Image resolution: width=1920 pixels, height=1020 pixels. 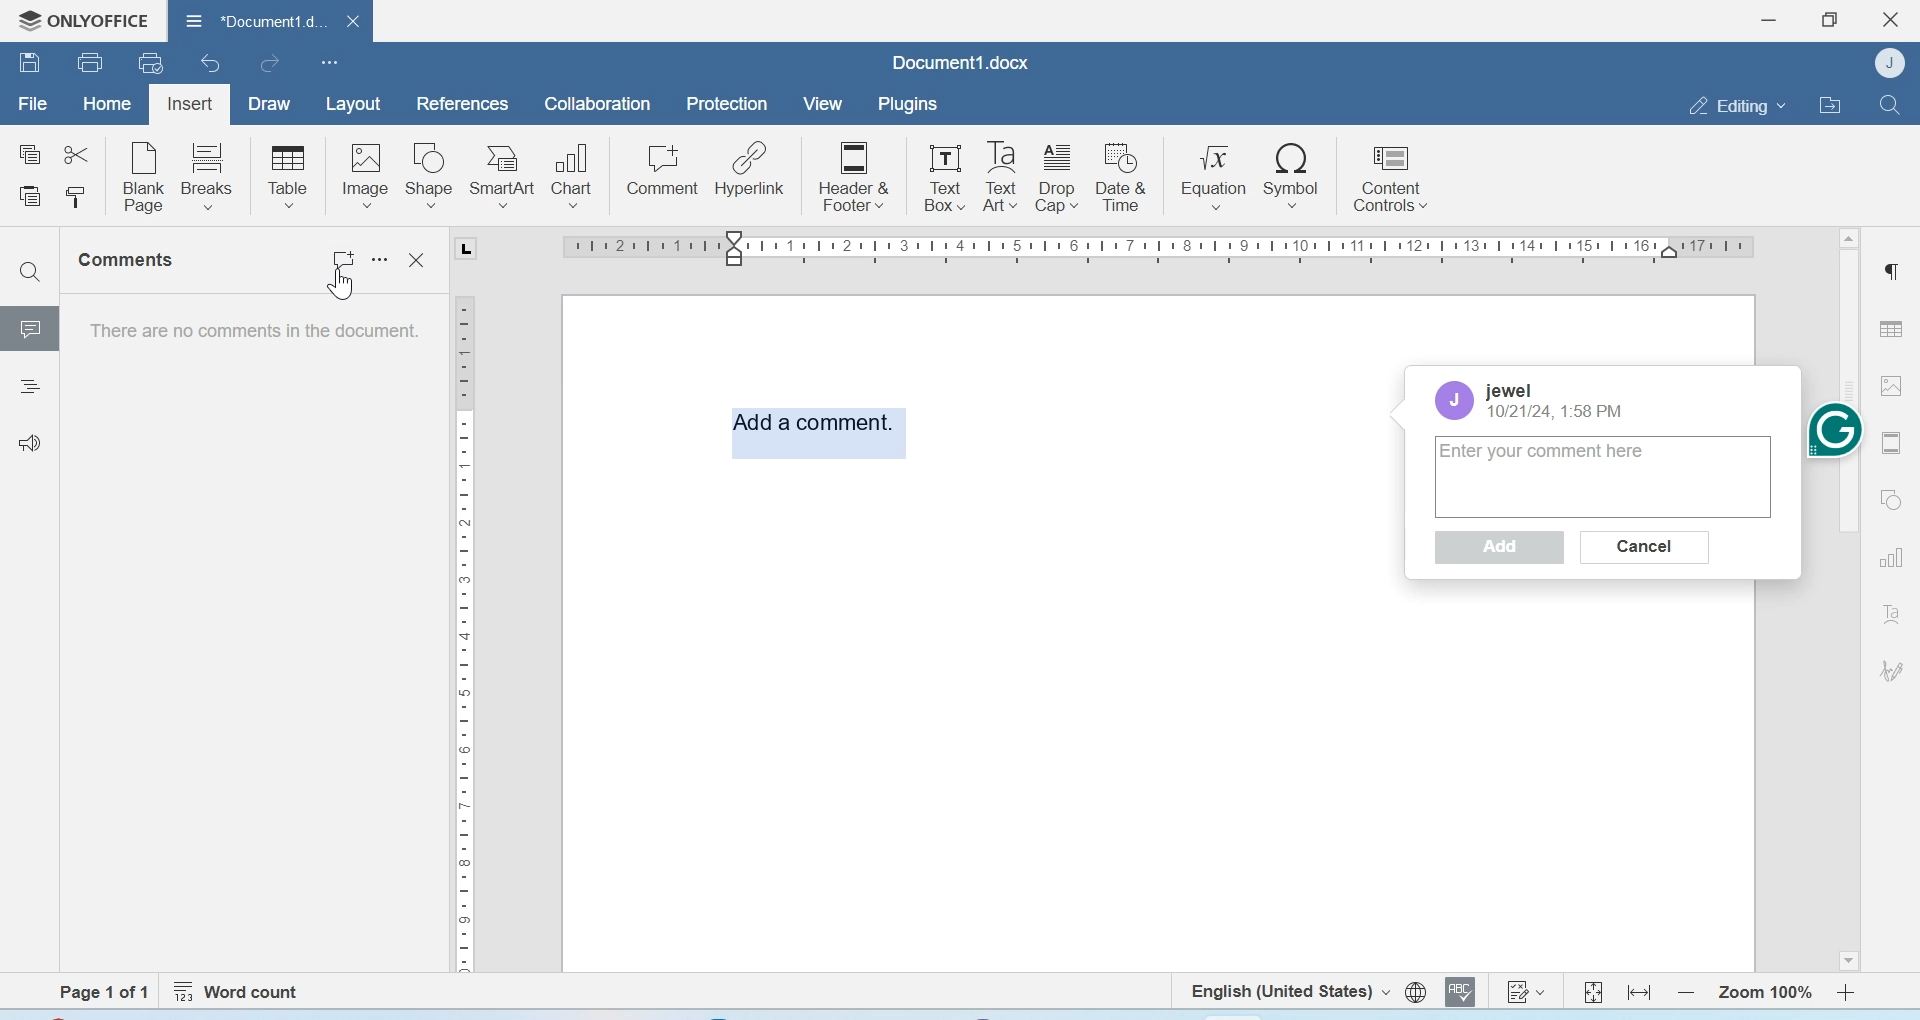 What do you see at coordinates (151, 62) in the screenshot?
I see `Quick print` at bounding box center [151, 62].